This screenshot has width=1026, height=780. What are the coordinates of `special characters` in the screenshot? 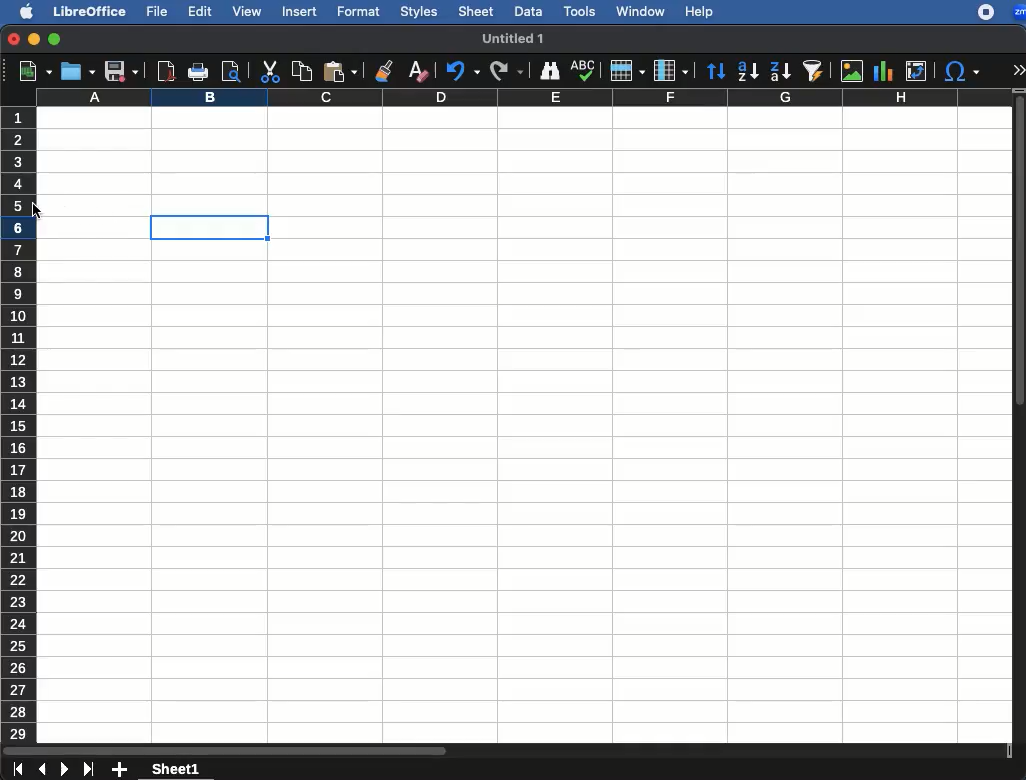 It's located at (961, 72).